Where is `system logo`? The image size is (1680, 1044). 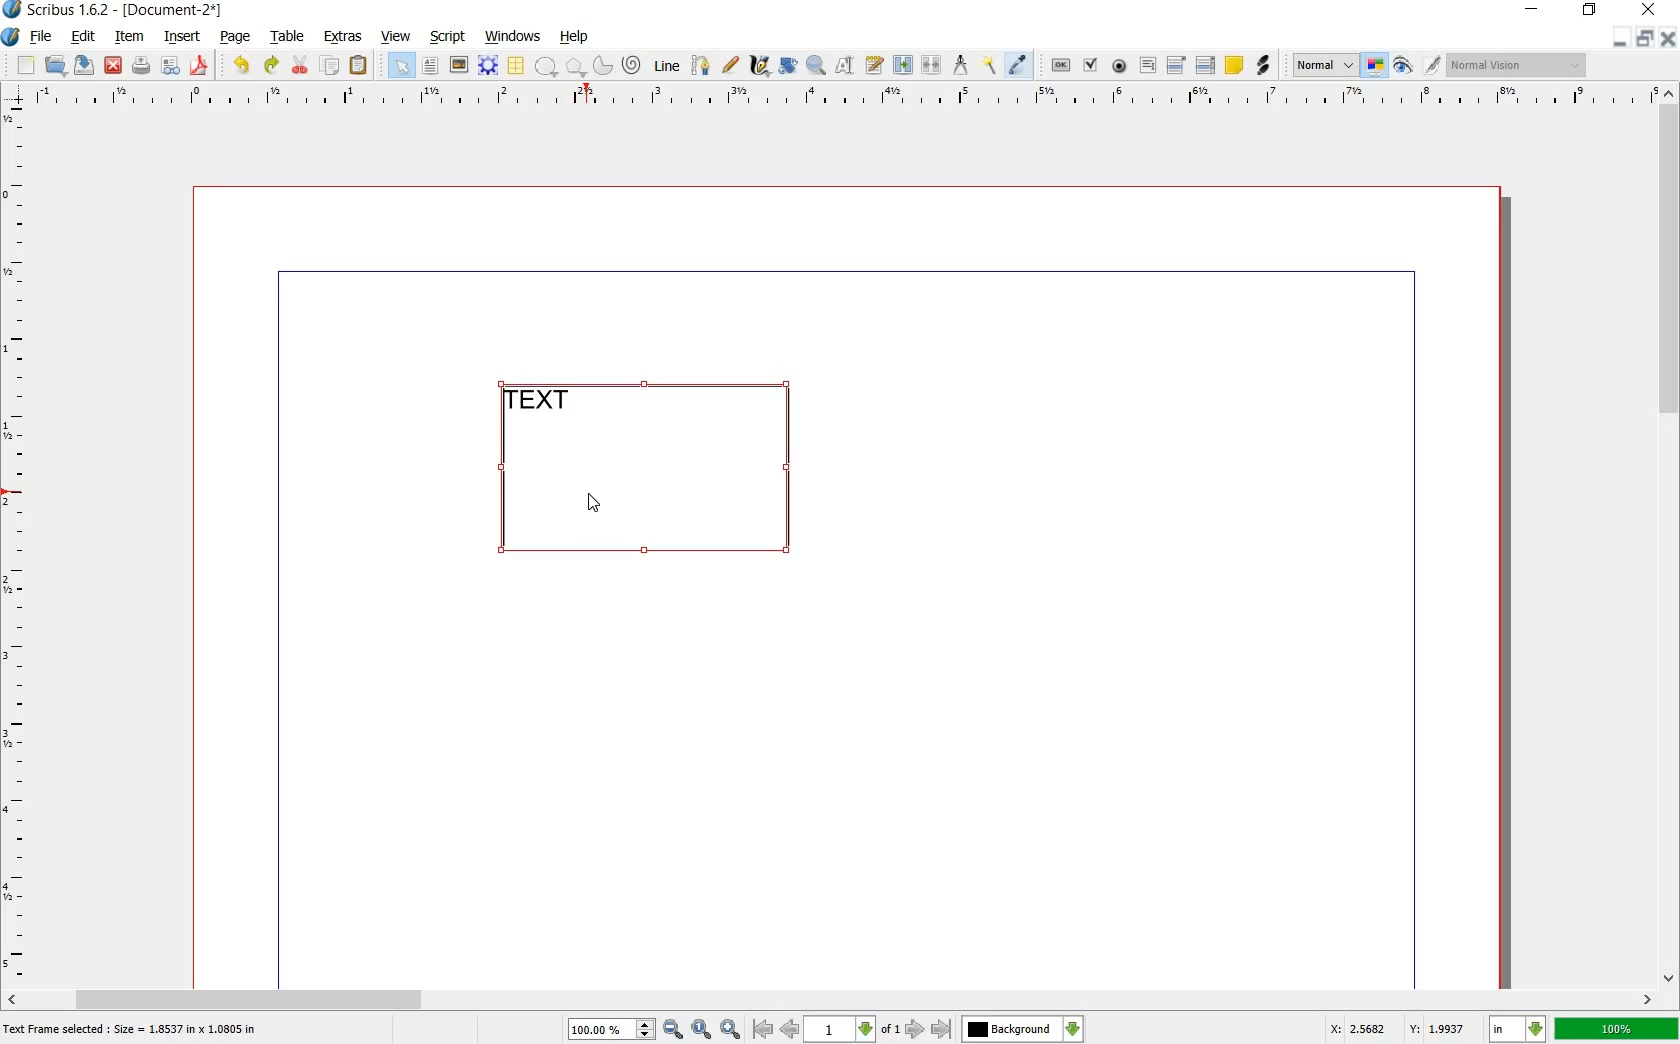
system logo is located at coordinates (10, 37).